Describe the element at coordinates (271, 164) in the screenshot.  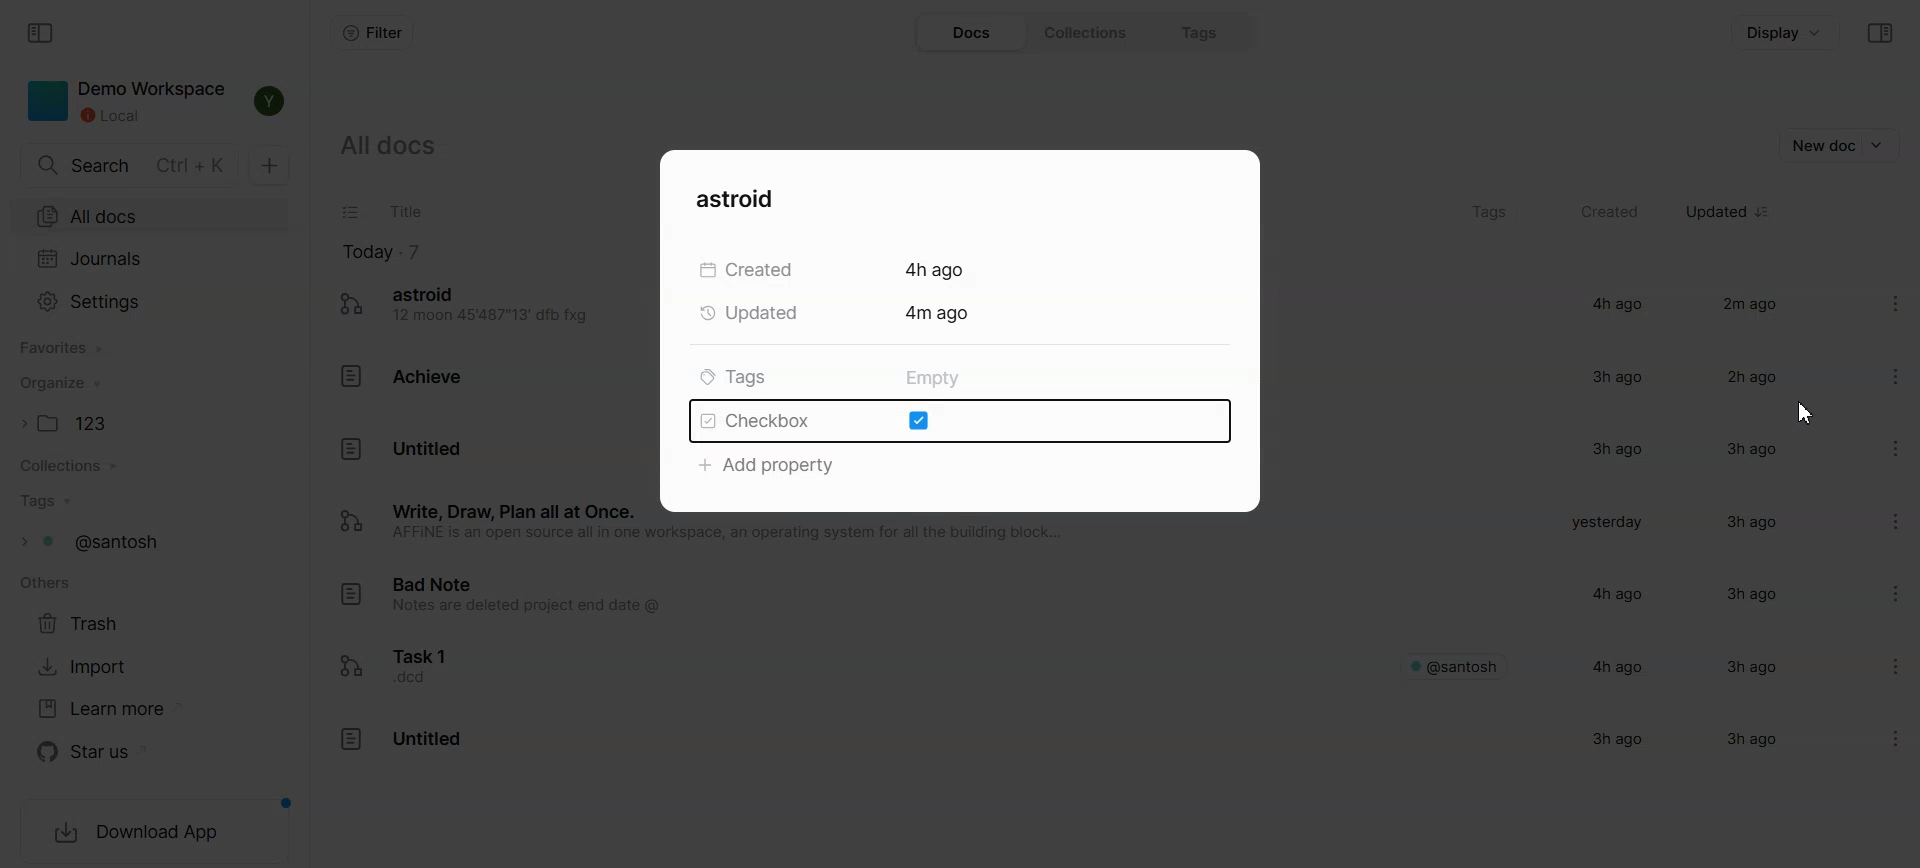
I see `New doc` at that location.